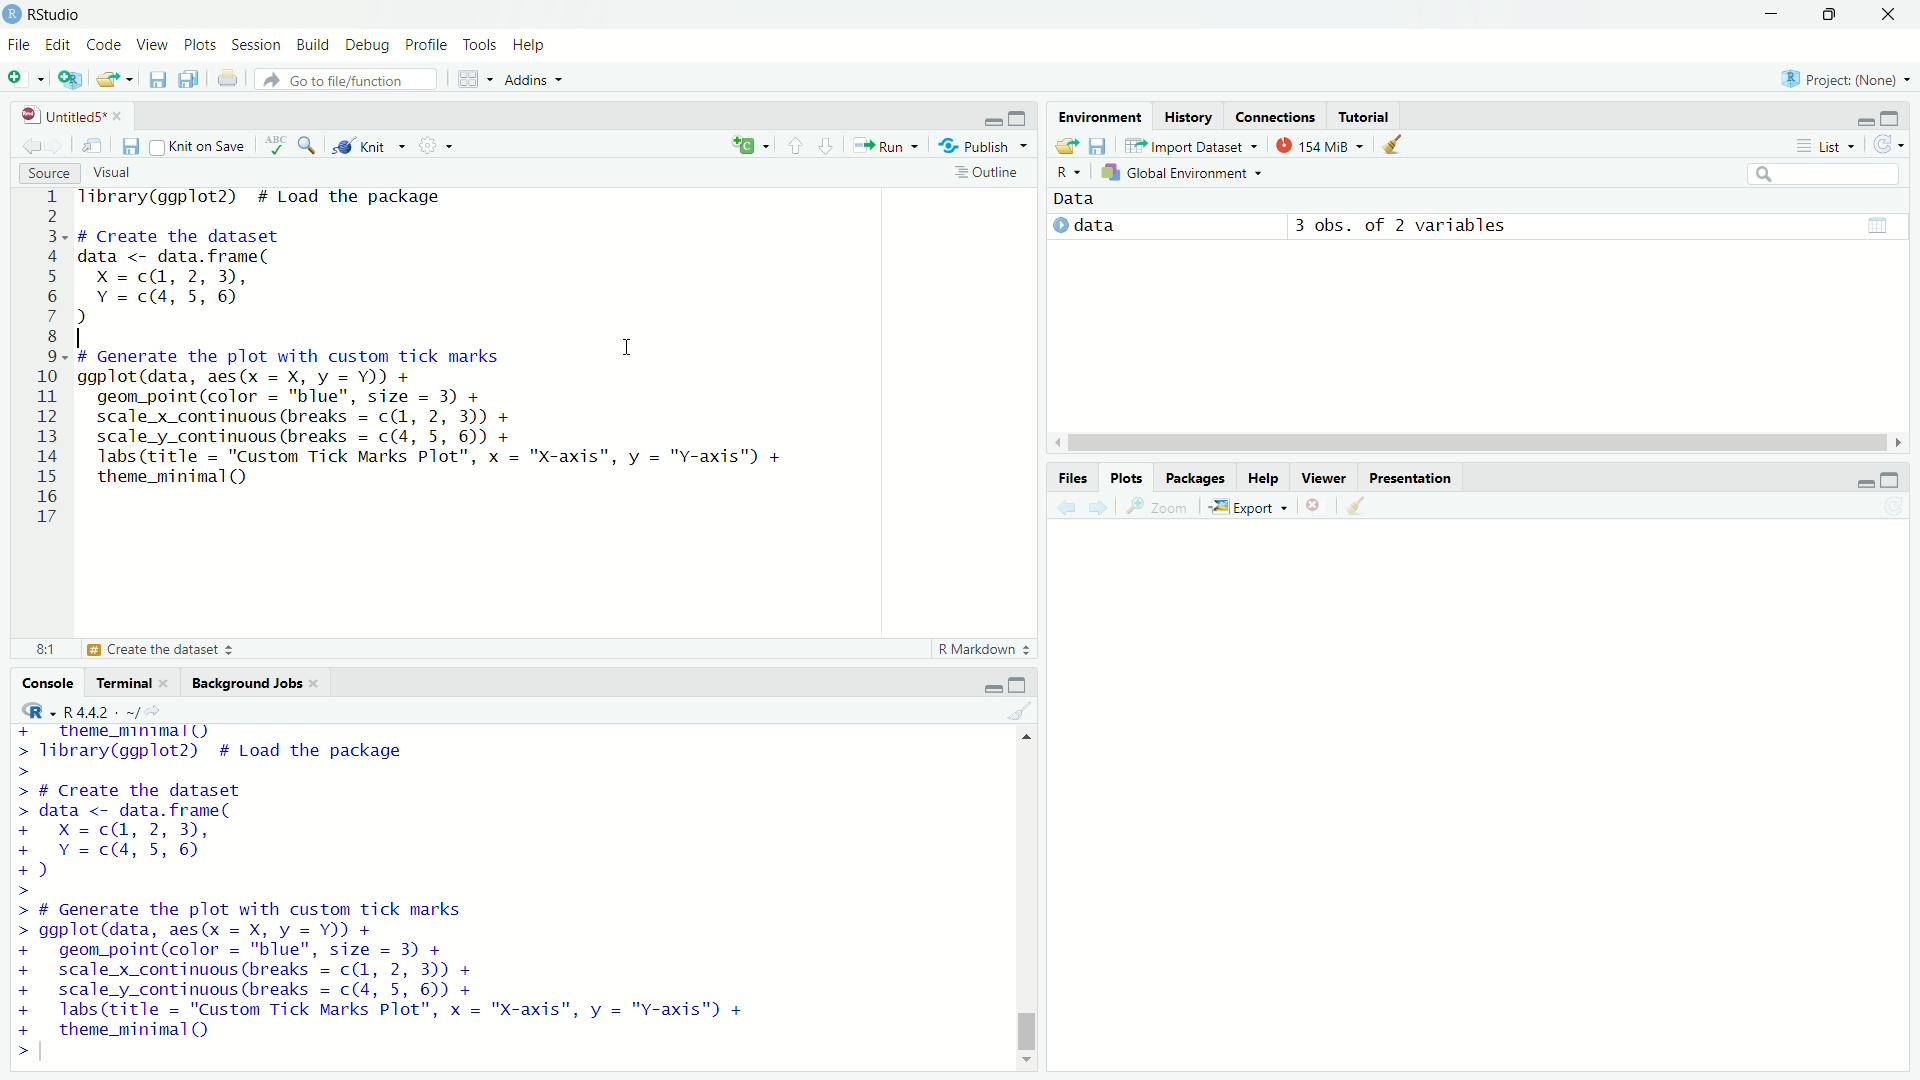 This screenshot has height=1080, width=1920. What do you see at coordinates (1196, 477) in the screenshot?
I see `packages` at bounding box center [1196, 477].